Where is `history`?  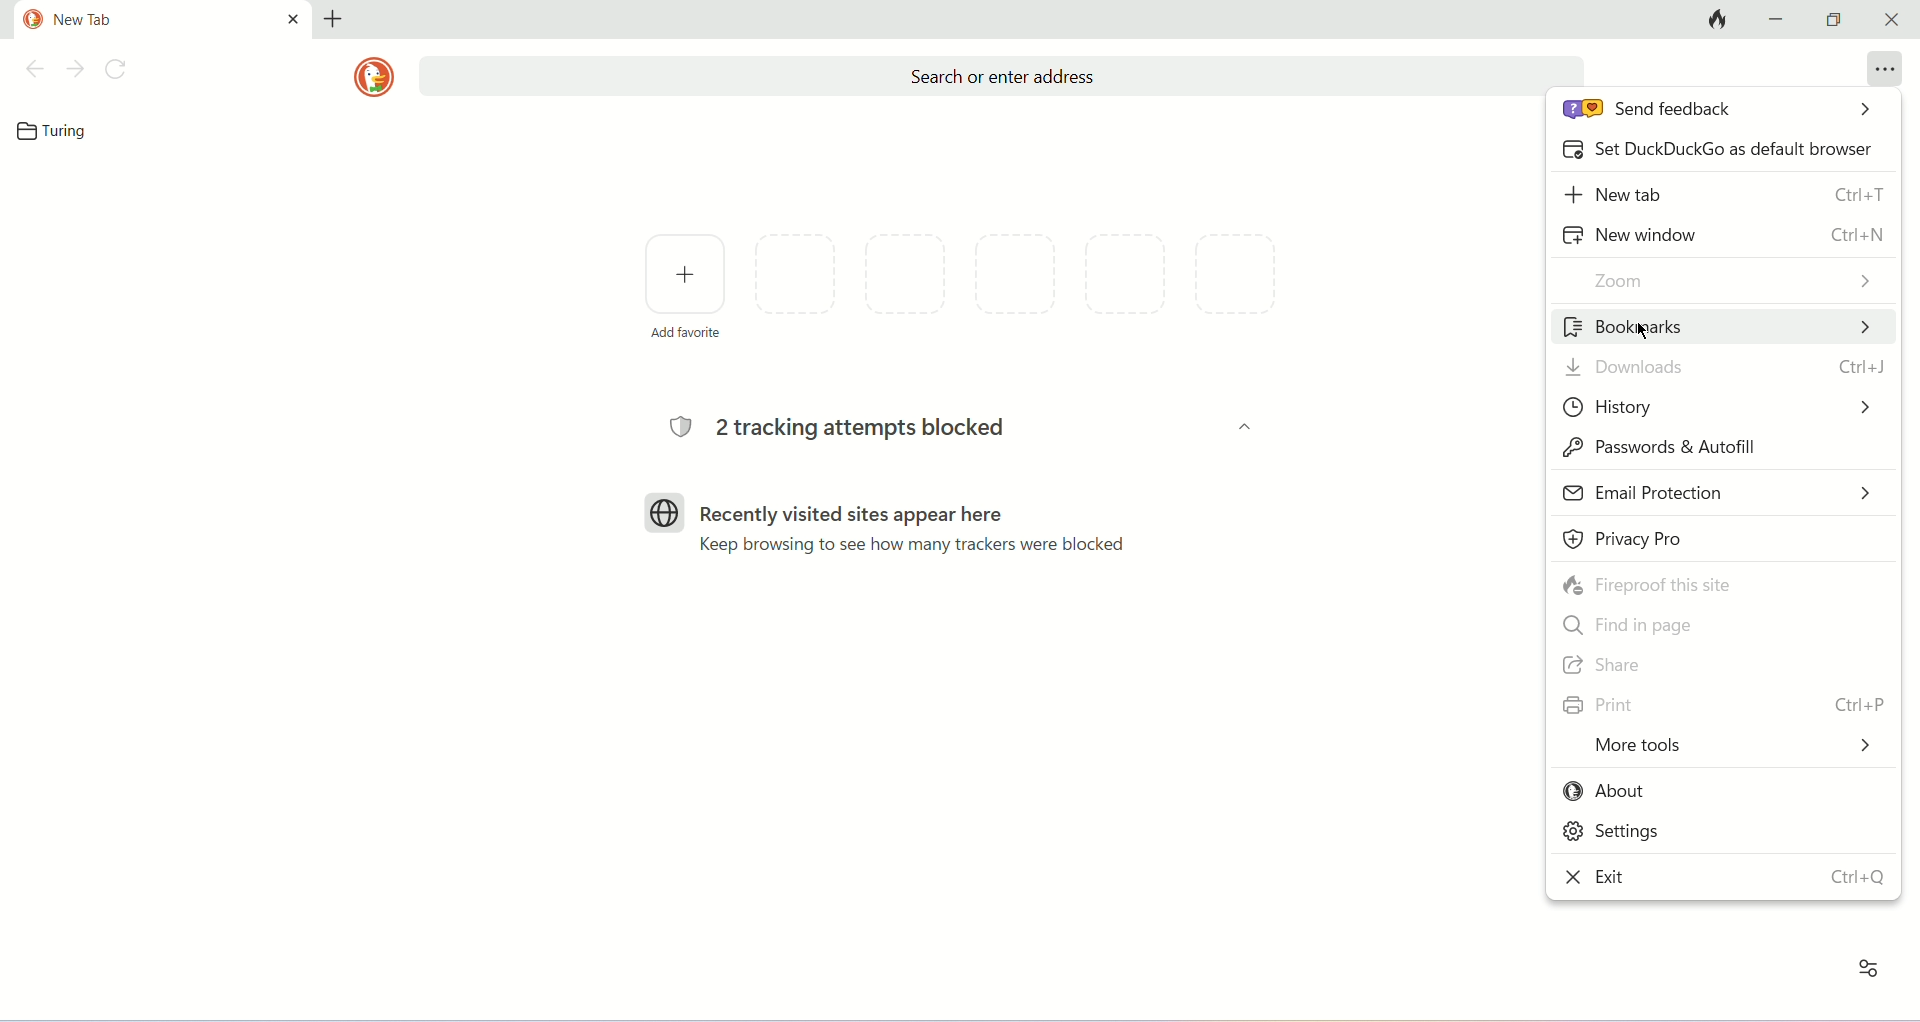
history is located at coordinates (1723, 407).